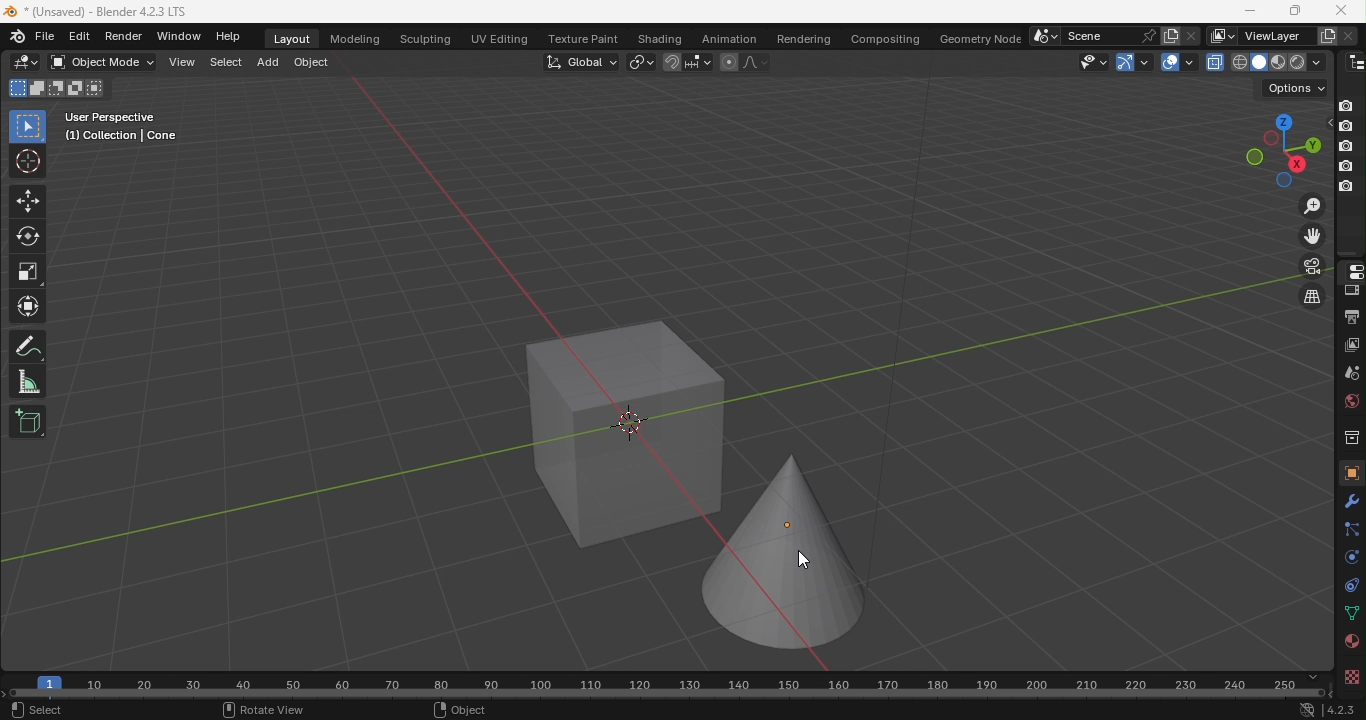 The height and width of the screenshot is (720, 1366). What do you see at coordinates (19, 35) in the screenshot?
I see `Icon` at bounding box center [19, 35].